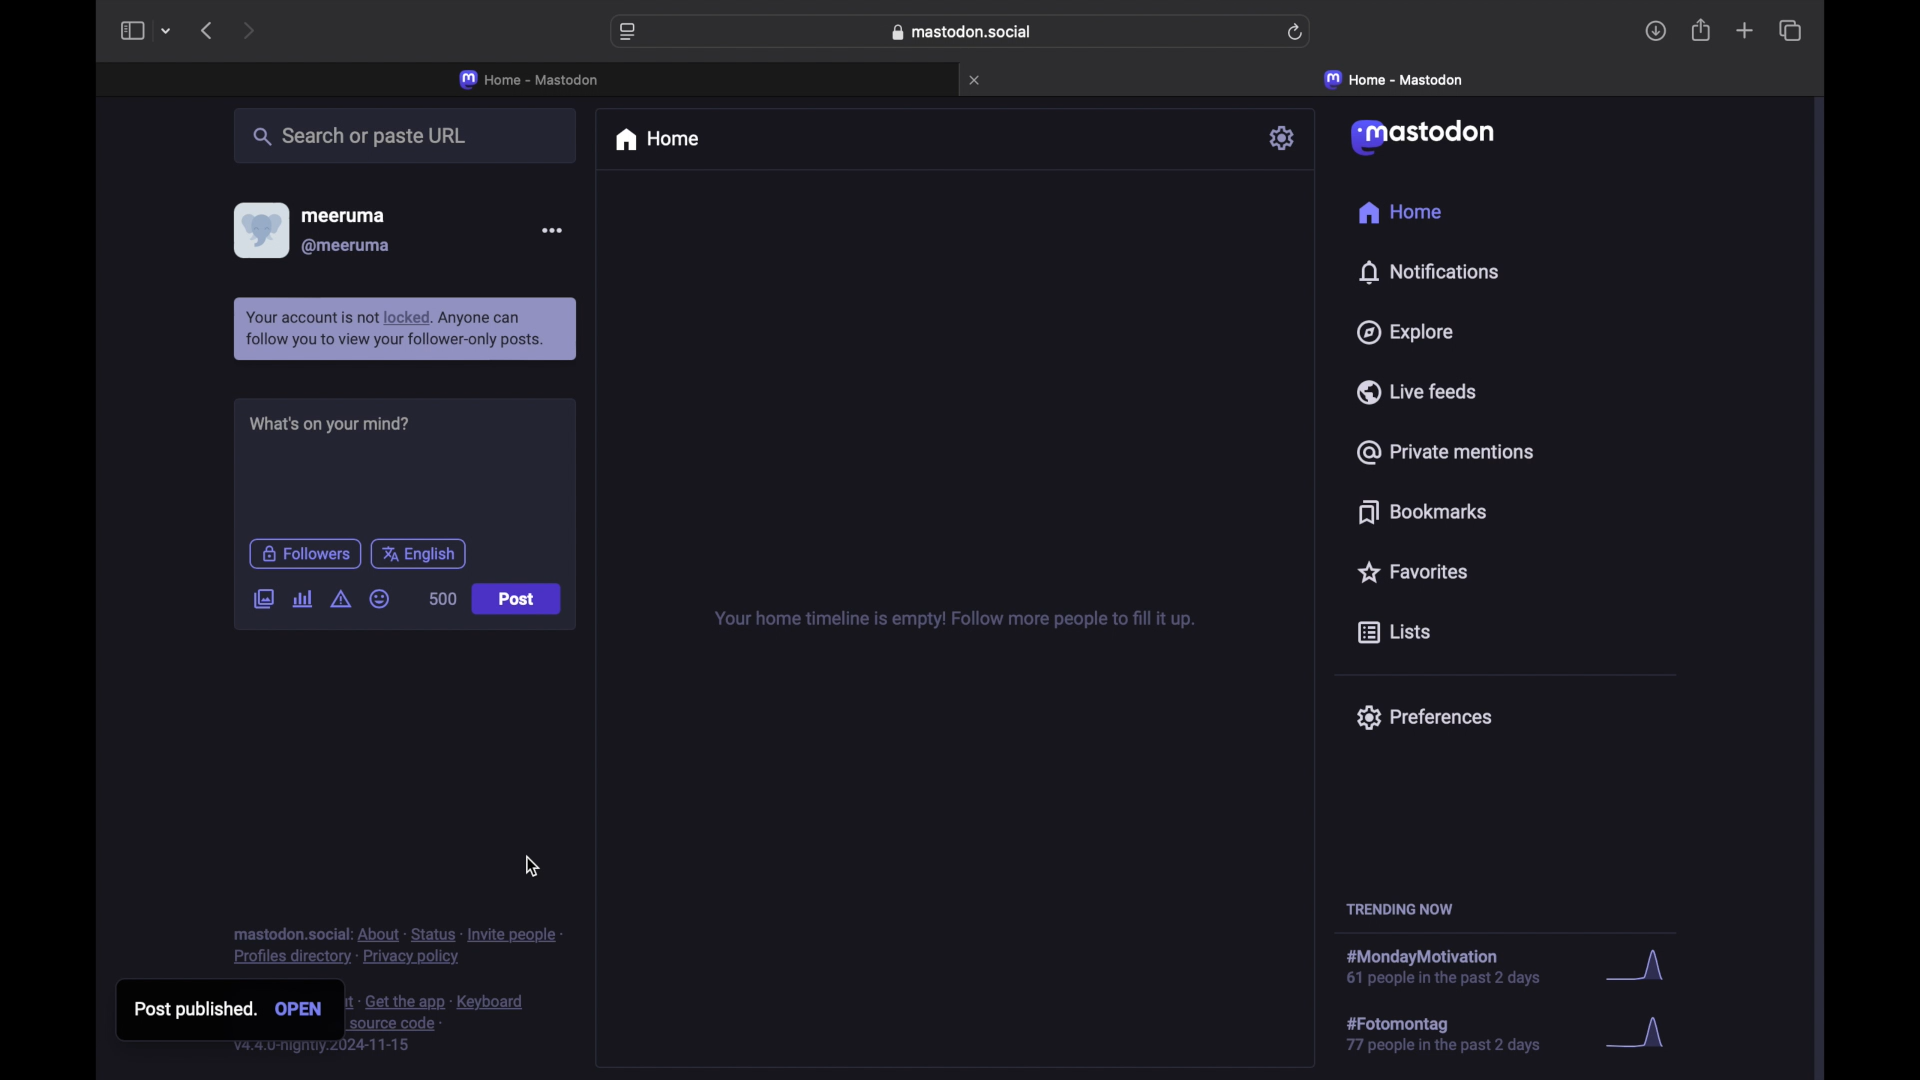 This screenshot has height=1080, width=1920. Describe the element at coordinates (1642, 1036) in the screenshot. I see `graph` at that location.